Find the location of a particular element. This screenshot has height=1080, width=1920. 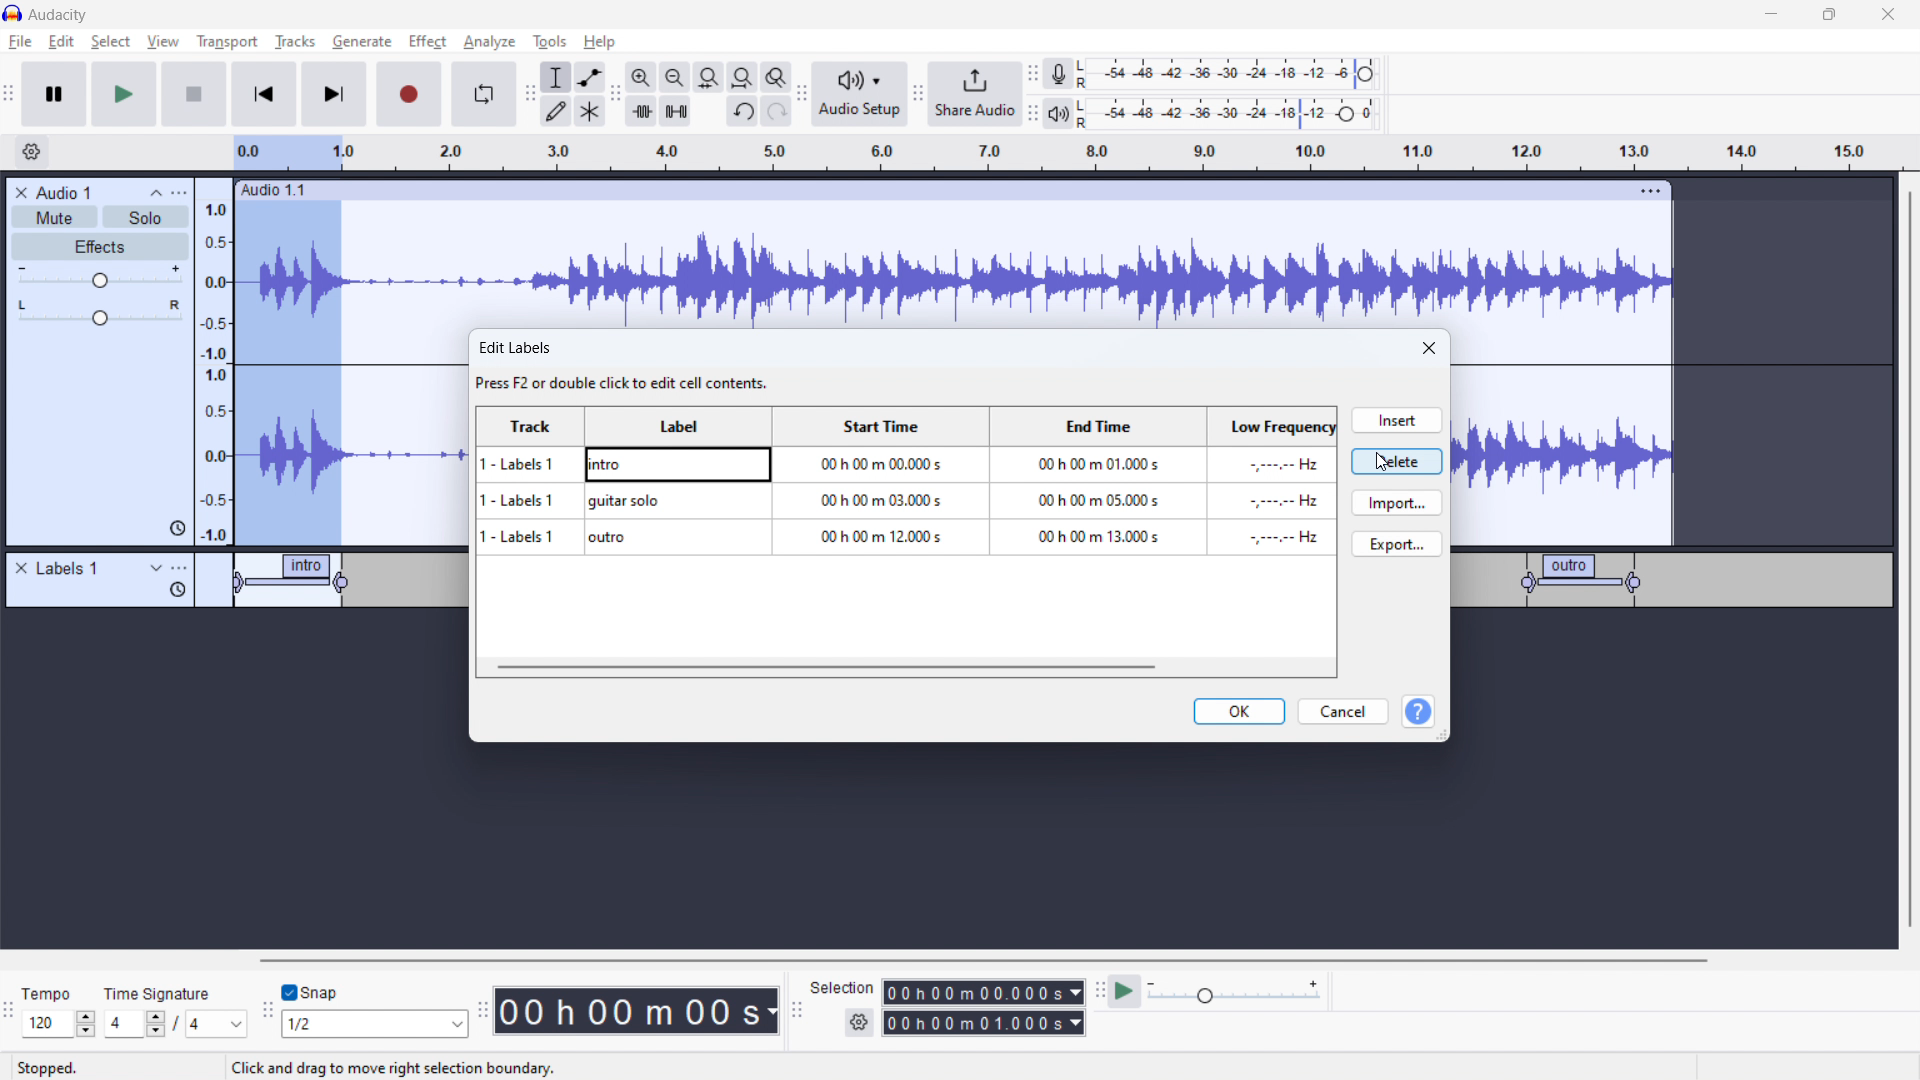

play at speed is located at coordinates (1124, 990).